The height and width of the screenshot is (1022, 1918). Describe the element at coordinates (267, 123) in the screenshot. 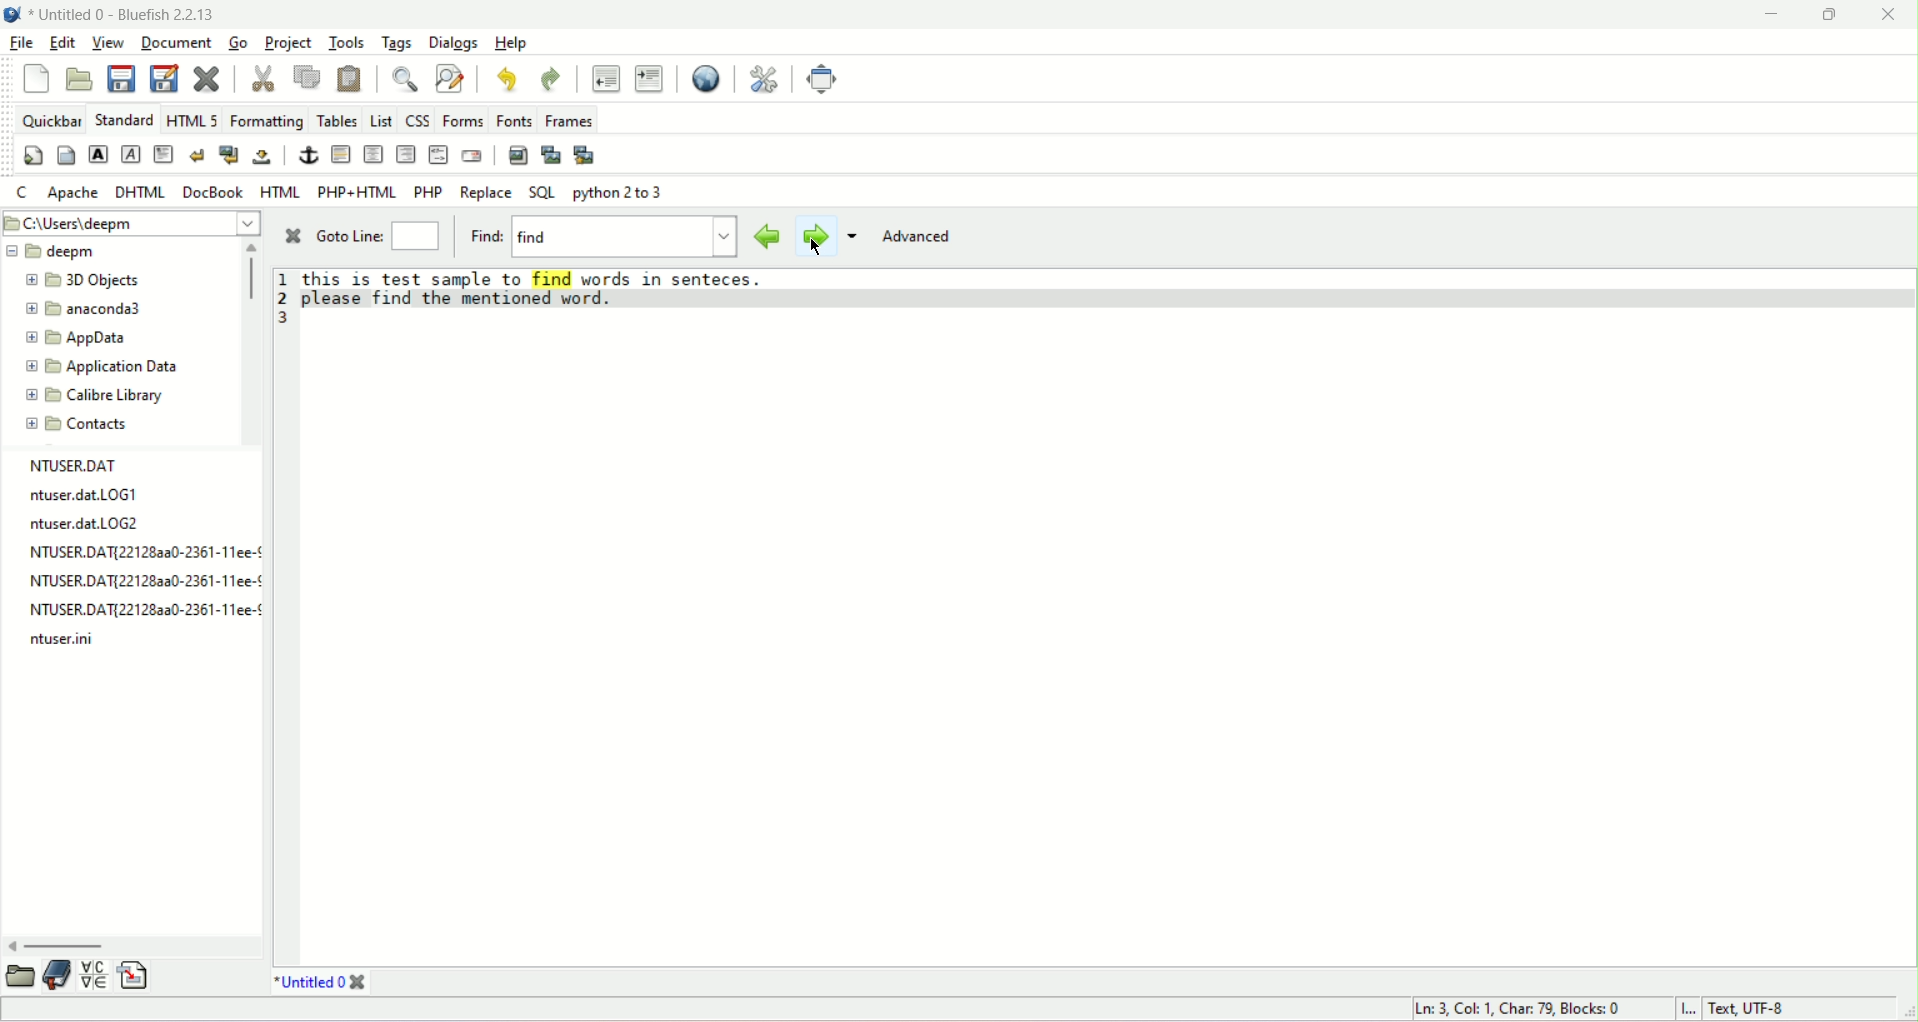

I see `formatting` at that location.